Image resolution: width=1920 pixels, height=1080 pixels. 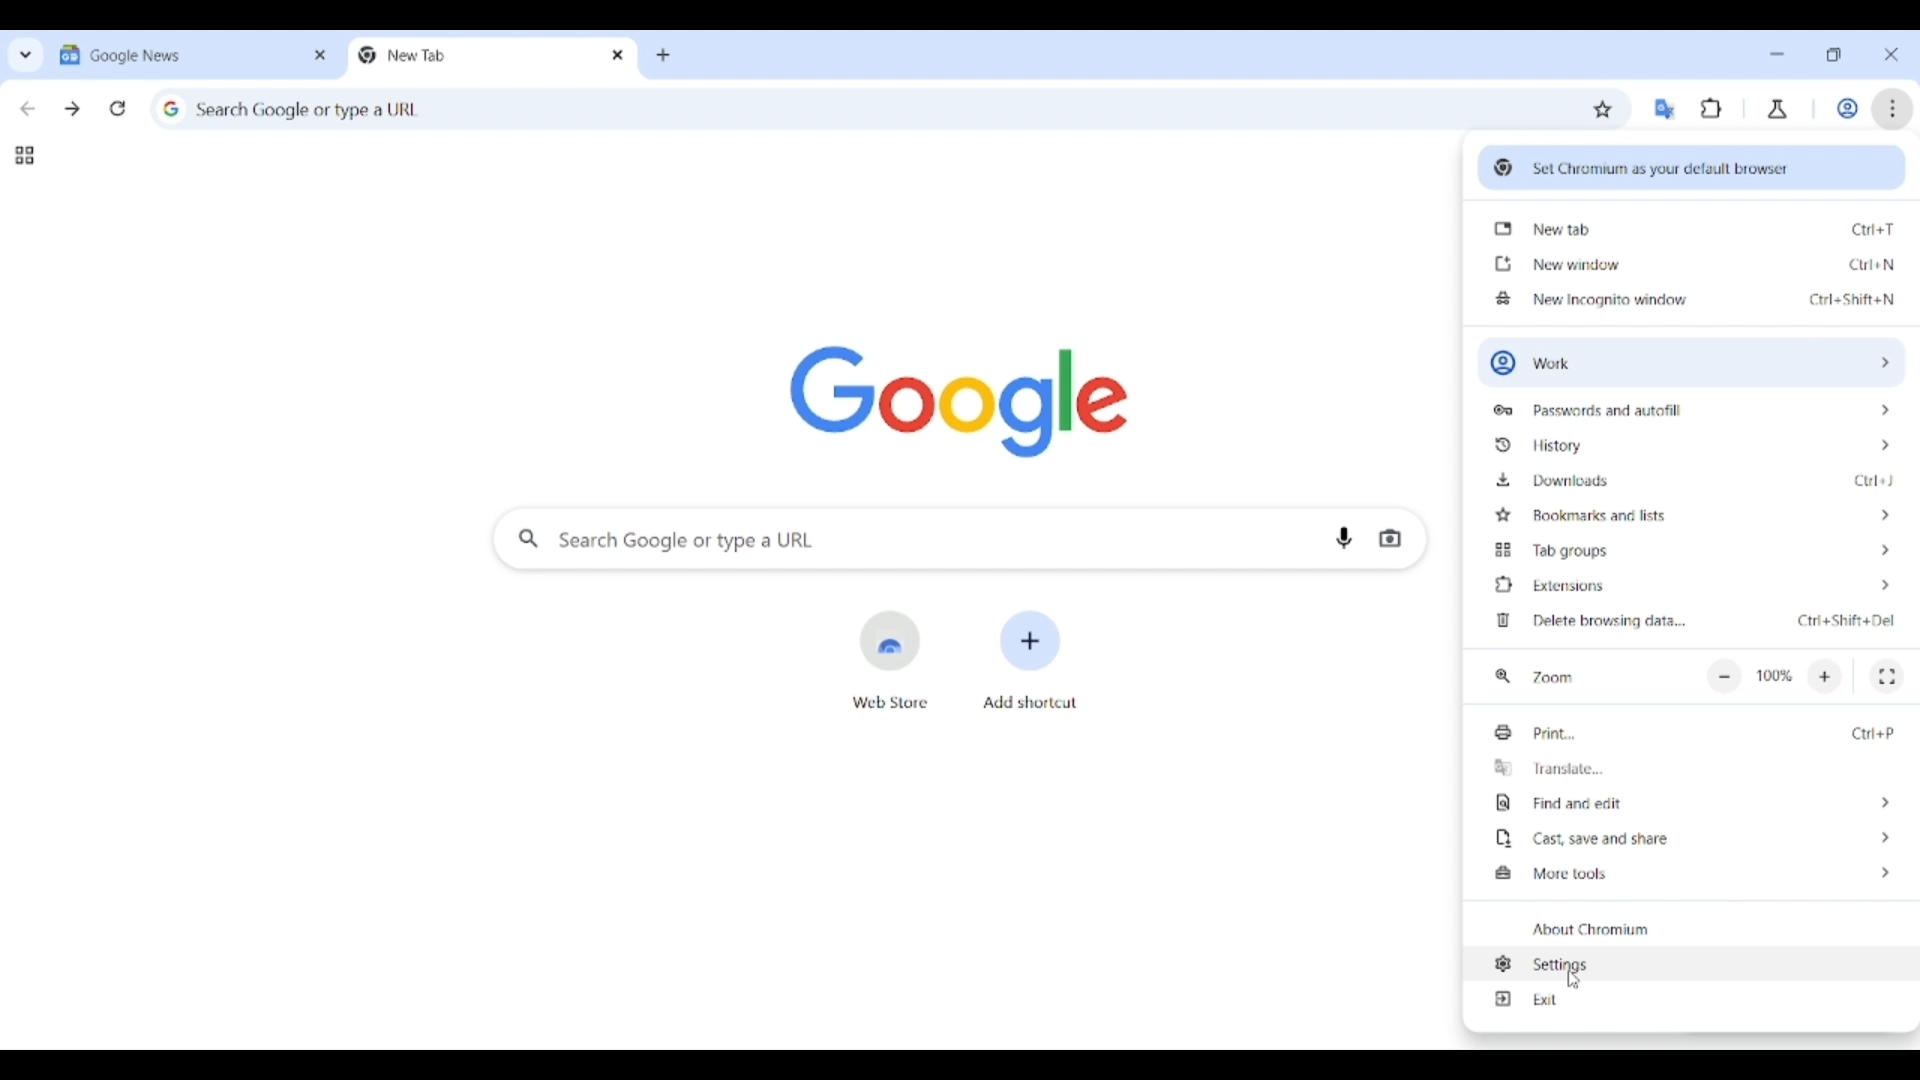 I want to click on Search by image, so click(x=1390, y=539).